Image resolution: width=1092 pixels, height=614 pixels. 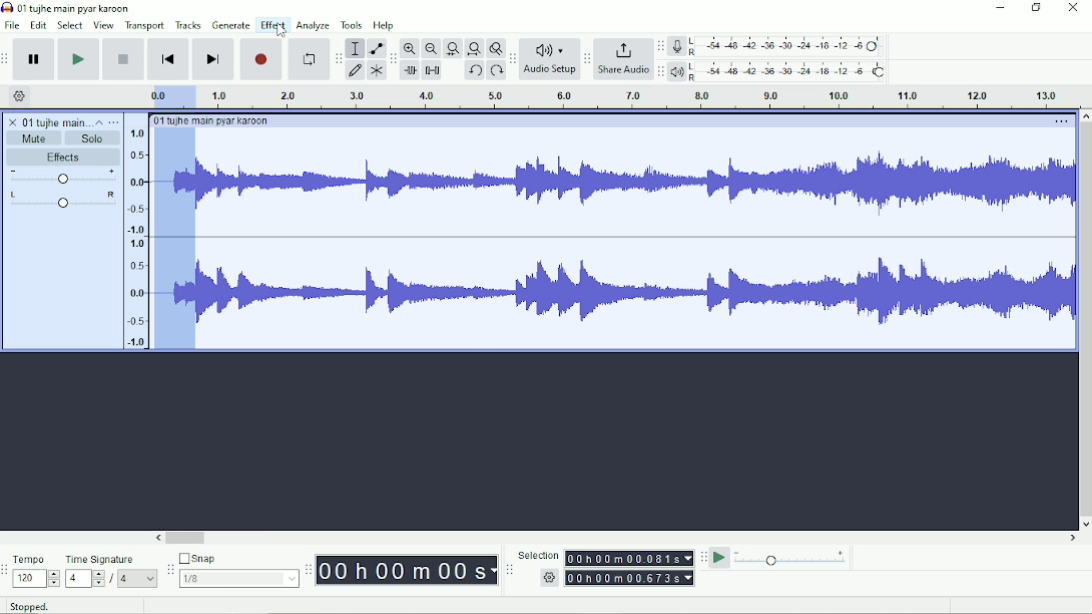 What do you see at coordinates (63, 178) in the screenshot?
I see `Volume` at bounding box center [63, 178].